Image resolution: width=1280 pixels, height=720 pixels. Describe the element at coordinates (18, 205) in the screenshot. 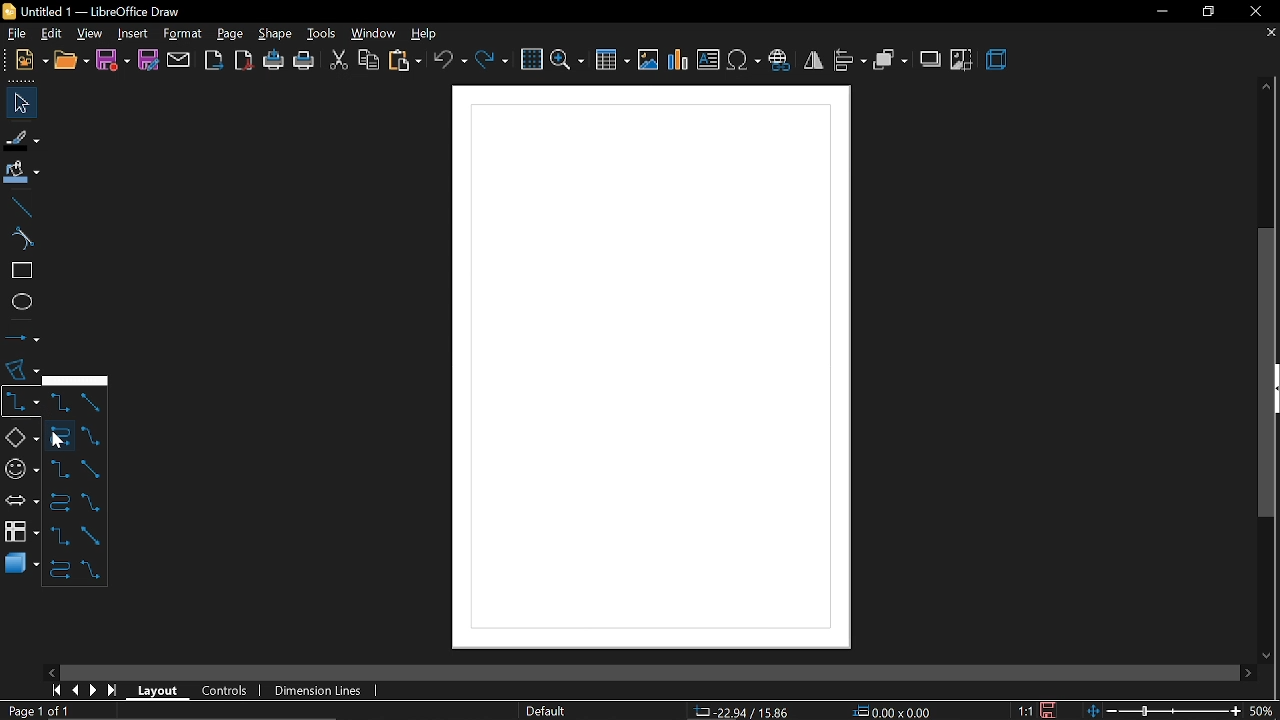

I see `line` at that location.